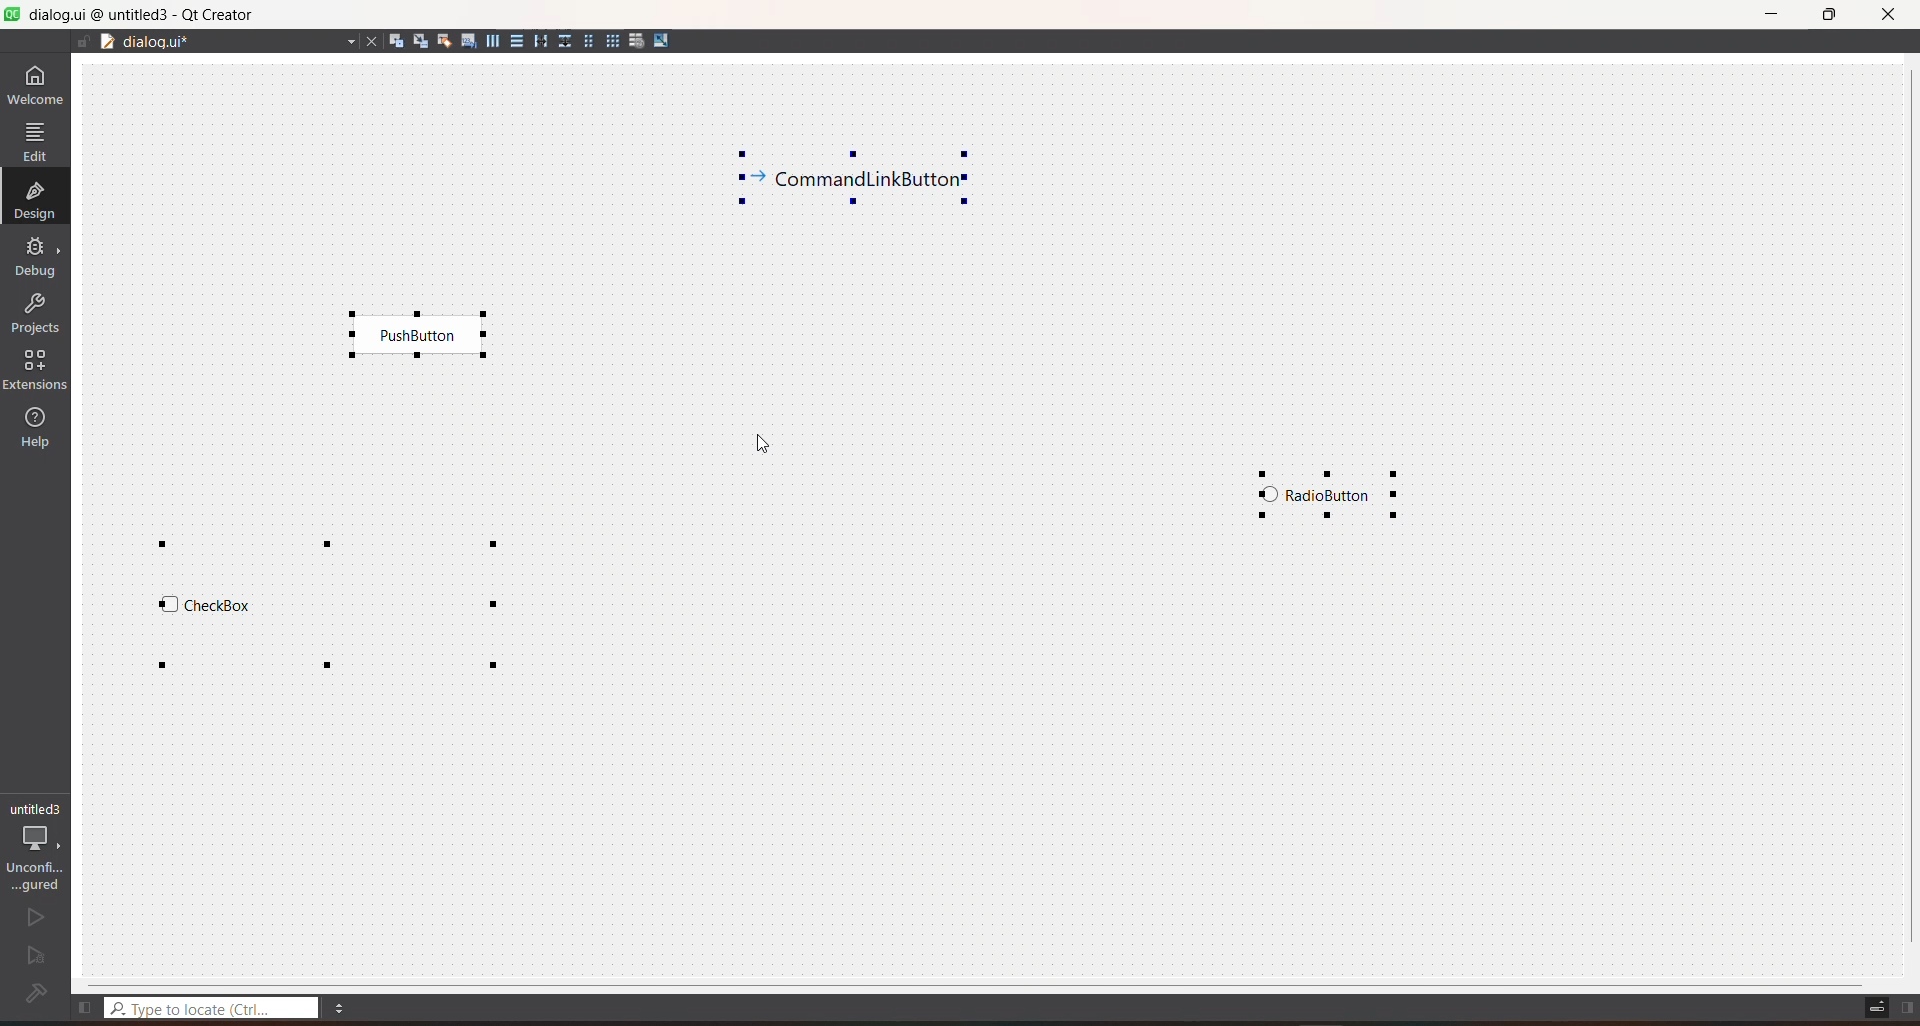  I want to click on cursor, so click(758, 449).